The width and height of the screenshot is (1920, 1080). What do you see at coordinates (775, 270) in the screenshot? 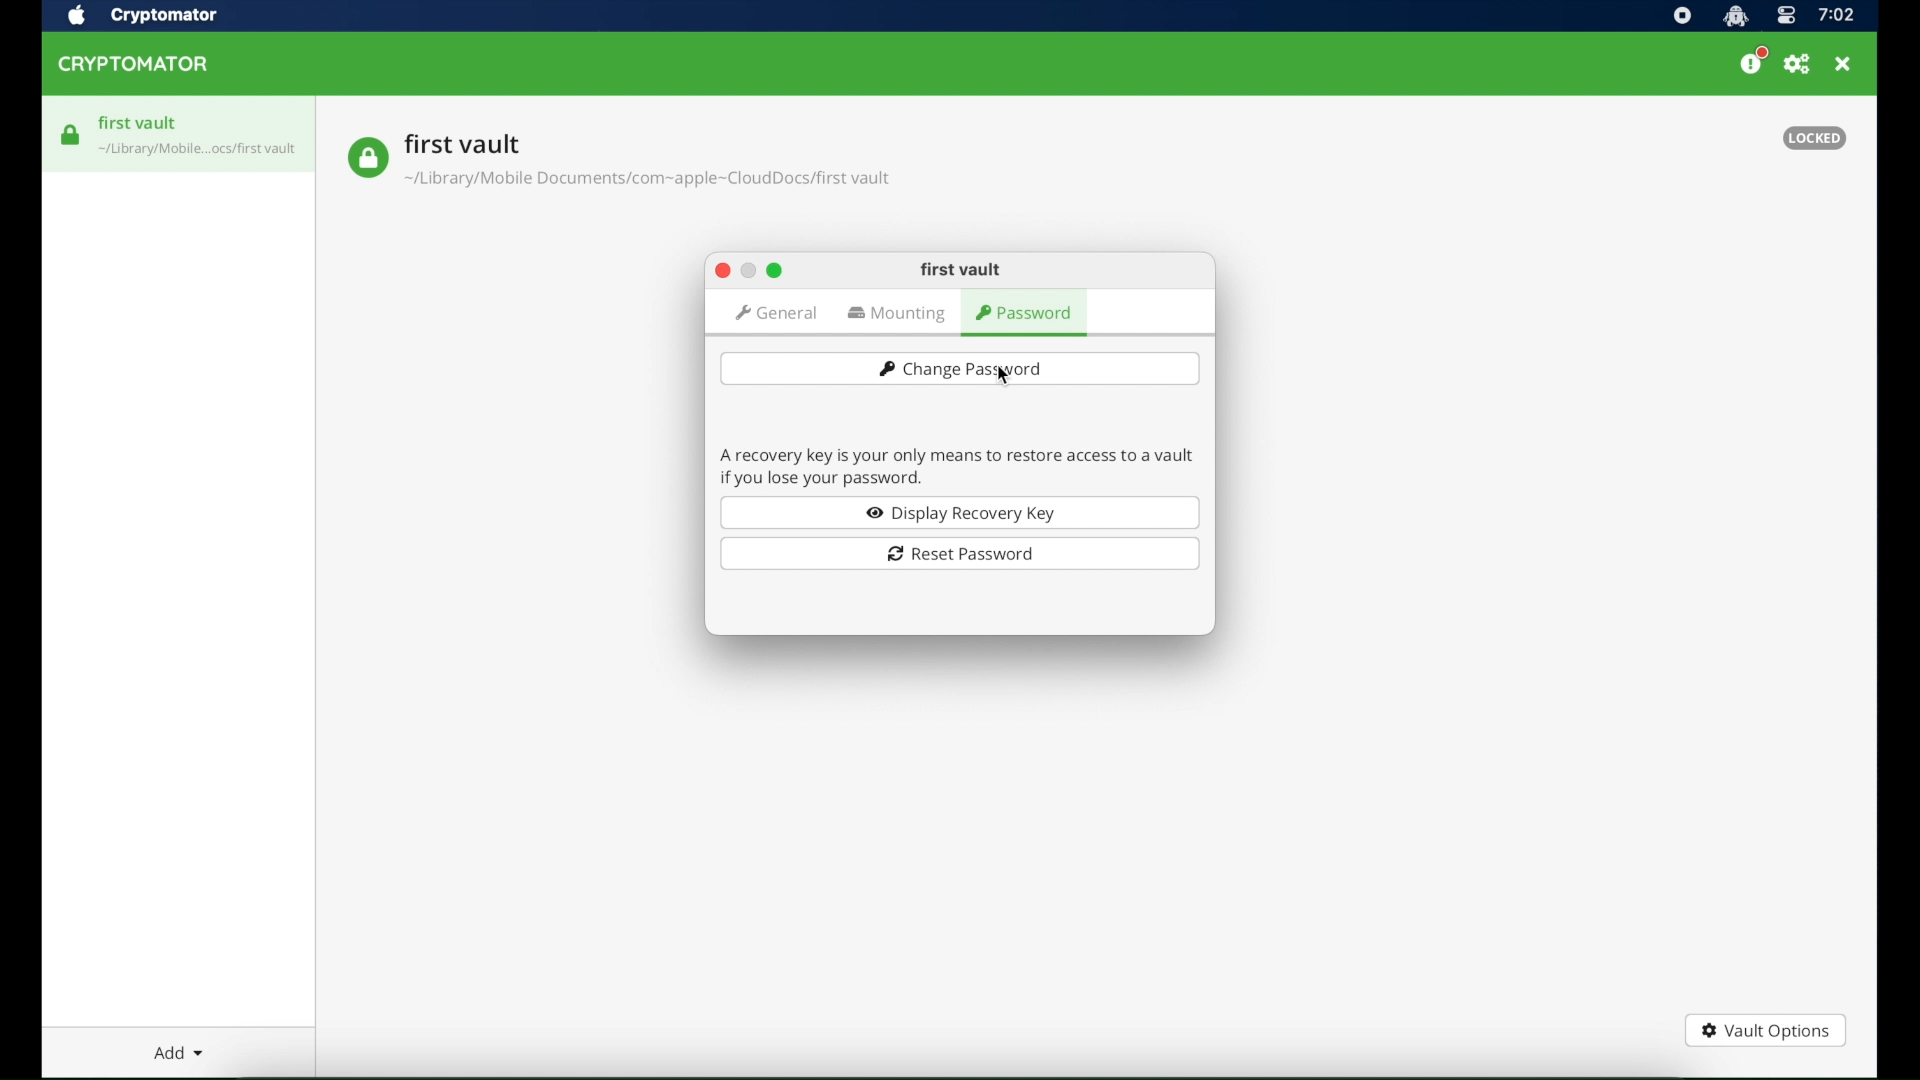
I see `maximize` at bounding box center [775, 270].